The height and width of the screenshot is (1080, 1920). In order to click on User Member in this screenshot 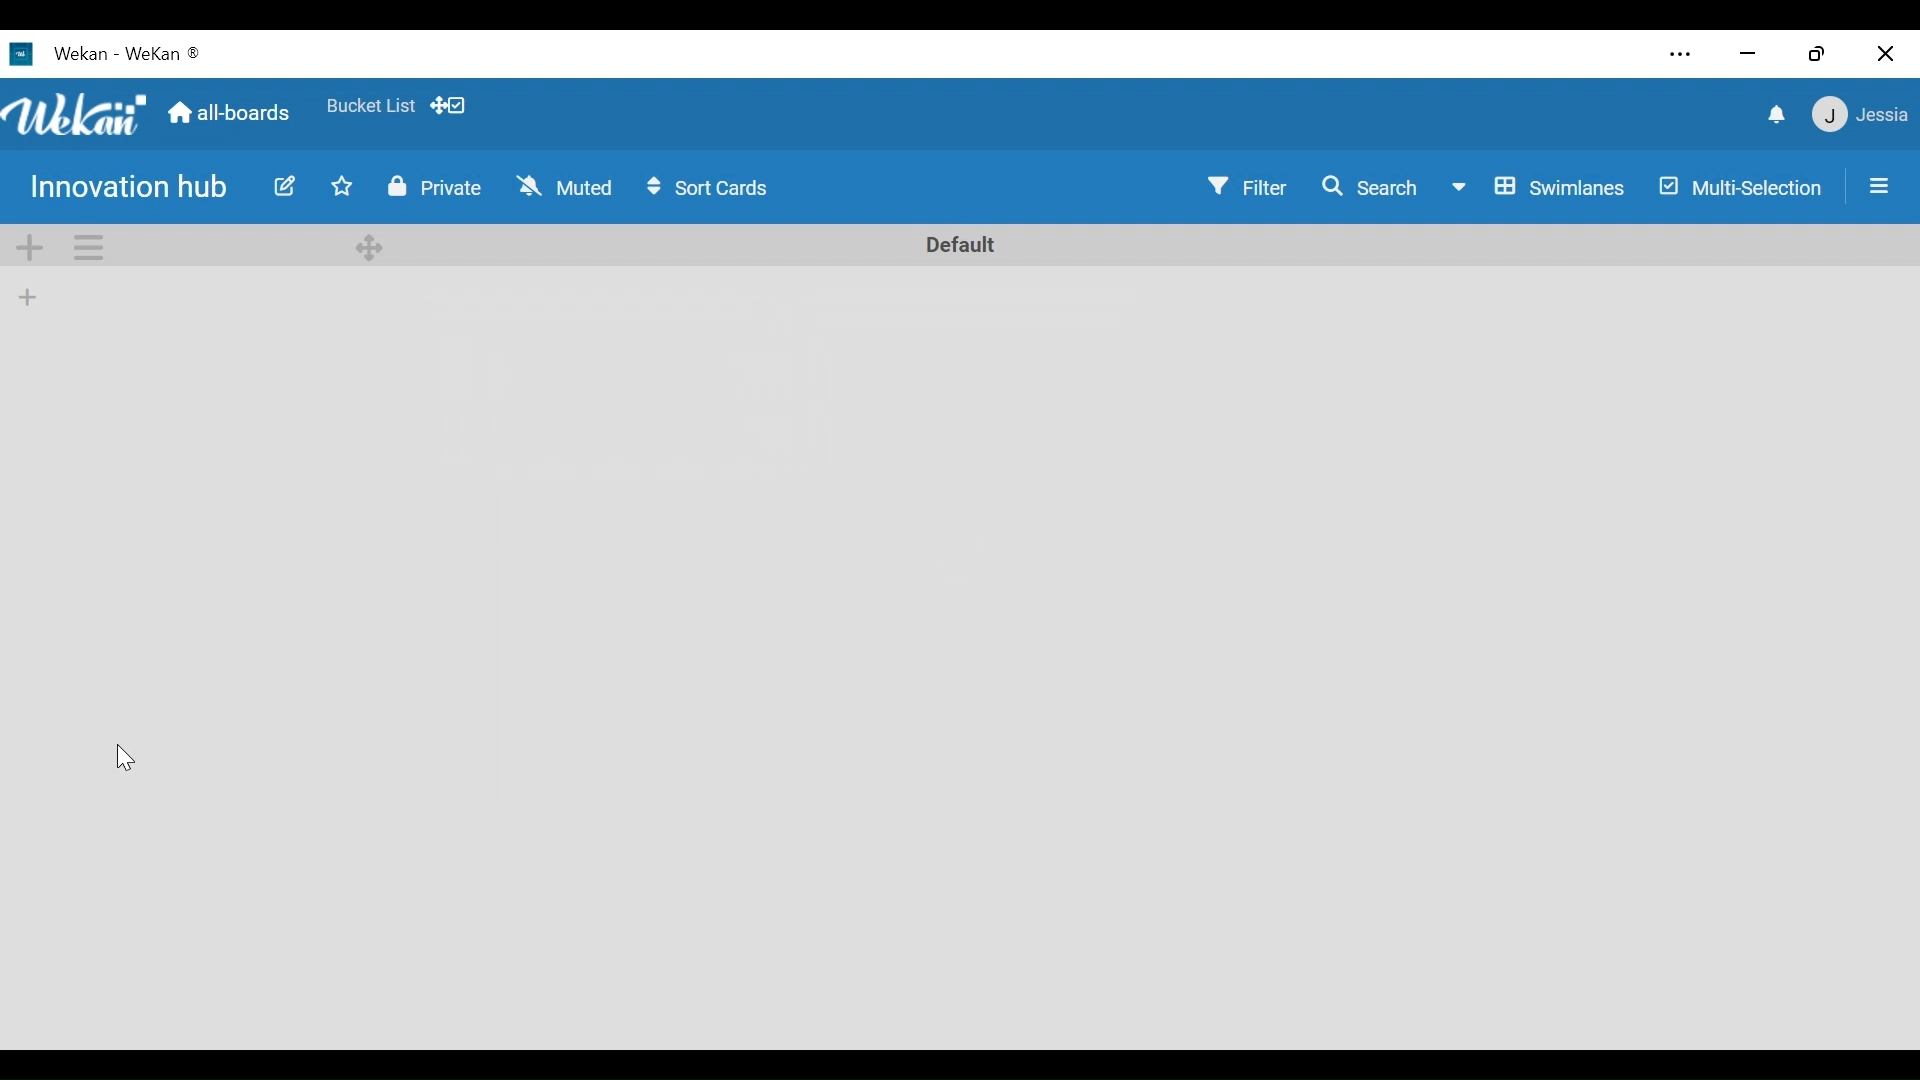, I will do `click(1858, 116)`.